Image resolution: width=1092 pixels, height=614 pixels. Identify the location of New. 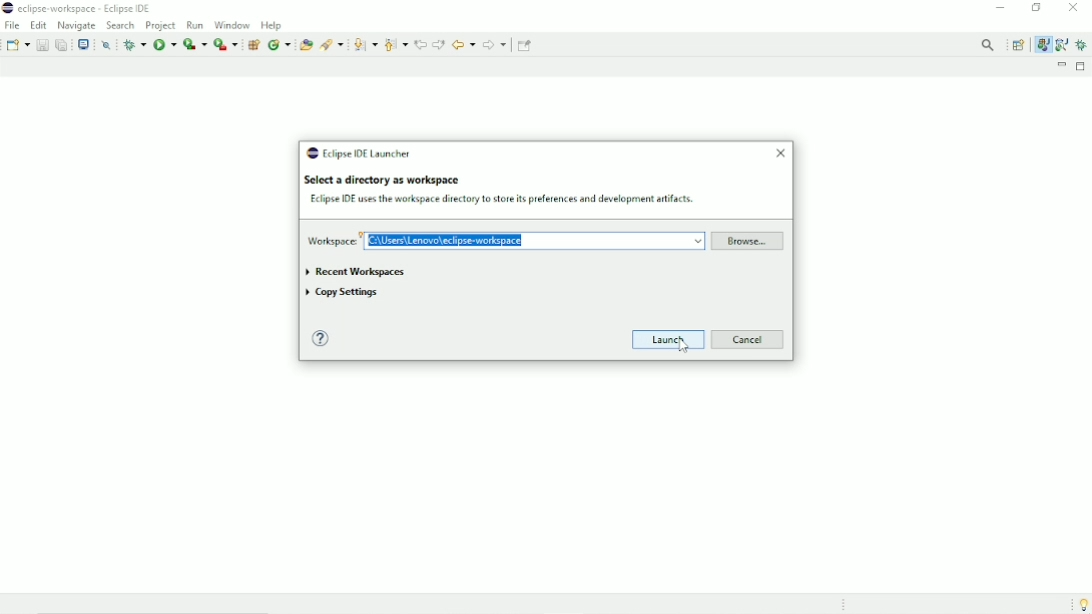
(17, 43).